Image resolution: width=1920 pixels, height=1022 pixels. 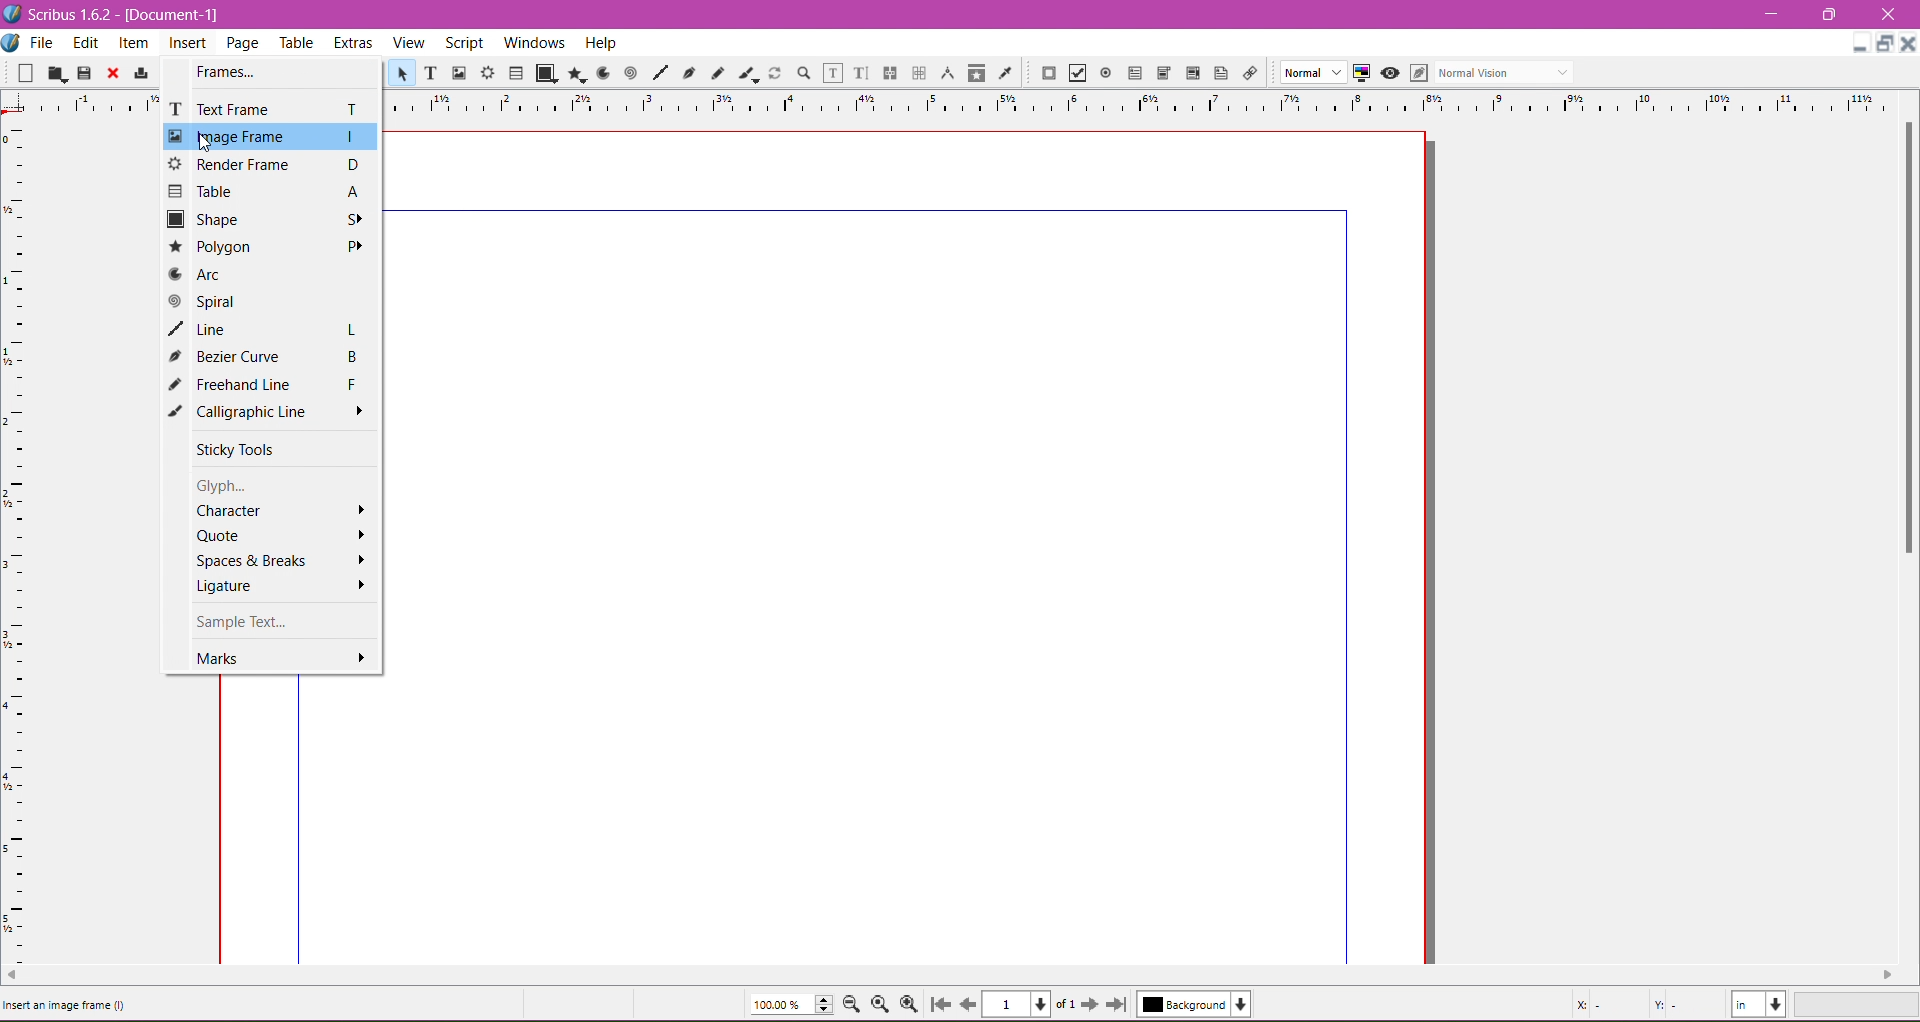 What do you see at coordinates (299, 44) in the screenshot?
I see `Table` at bounding box center [299, 44].